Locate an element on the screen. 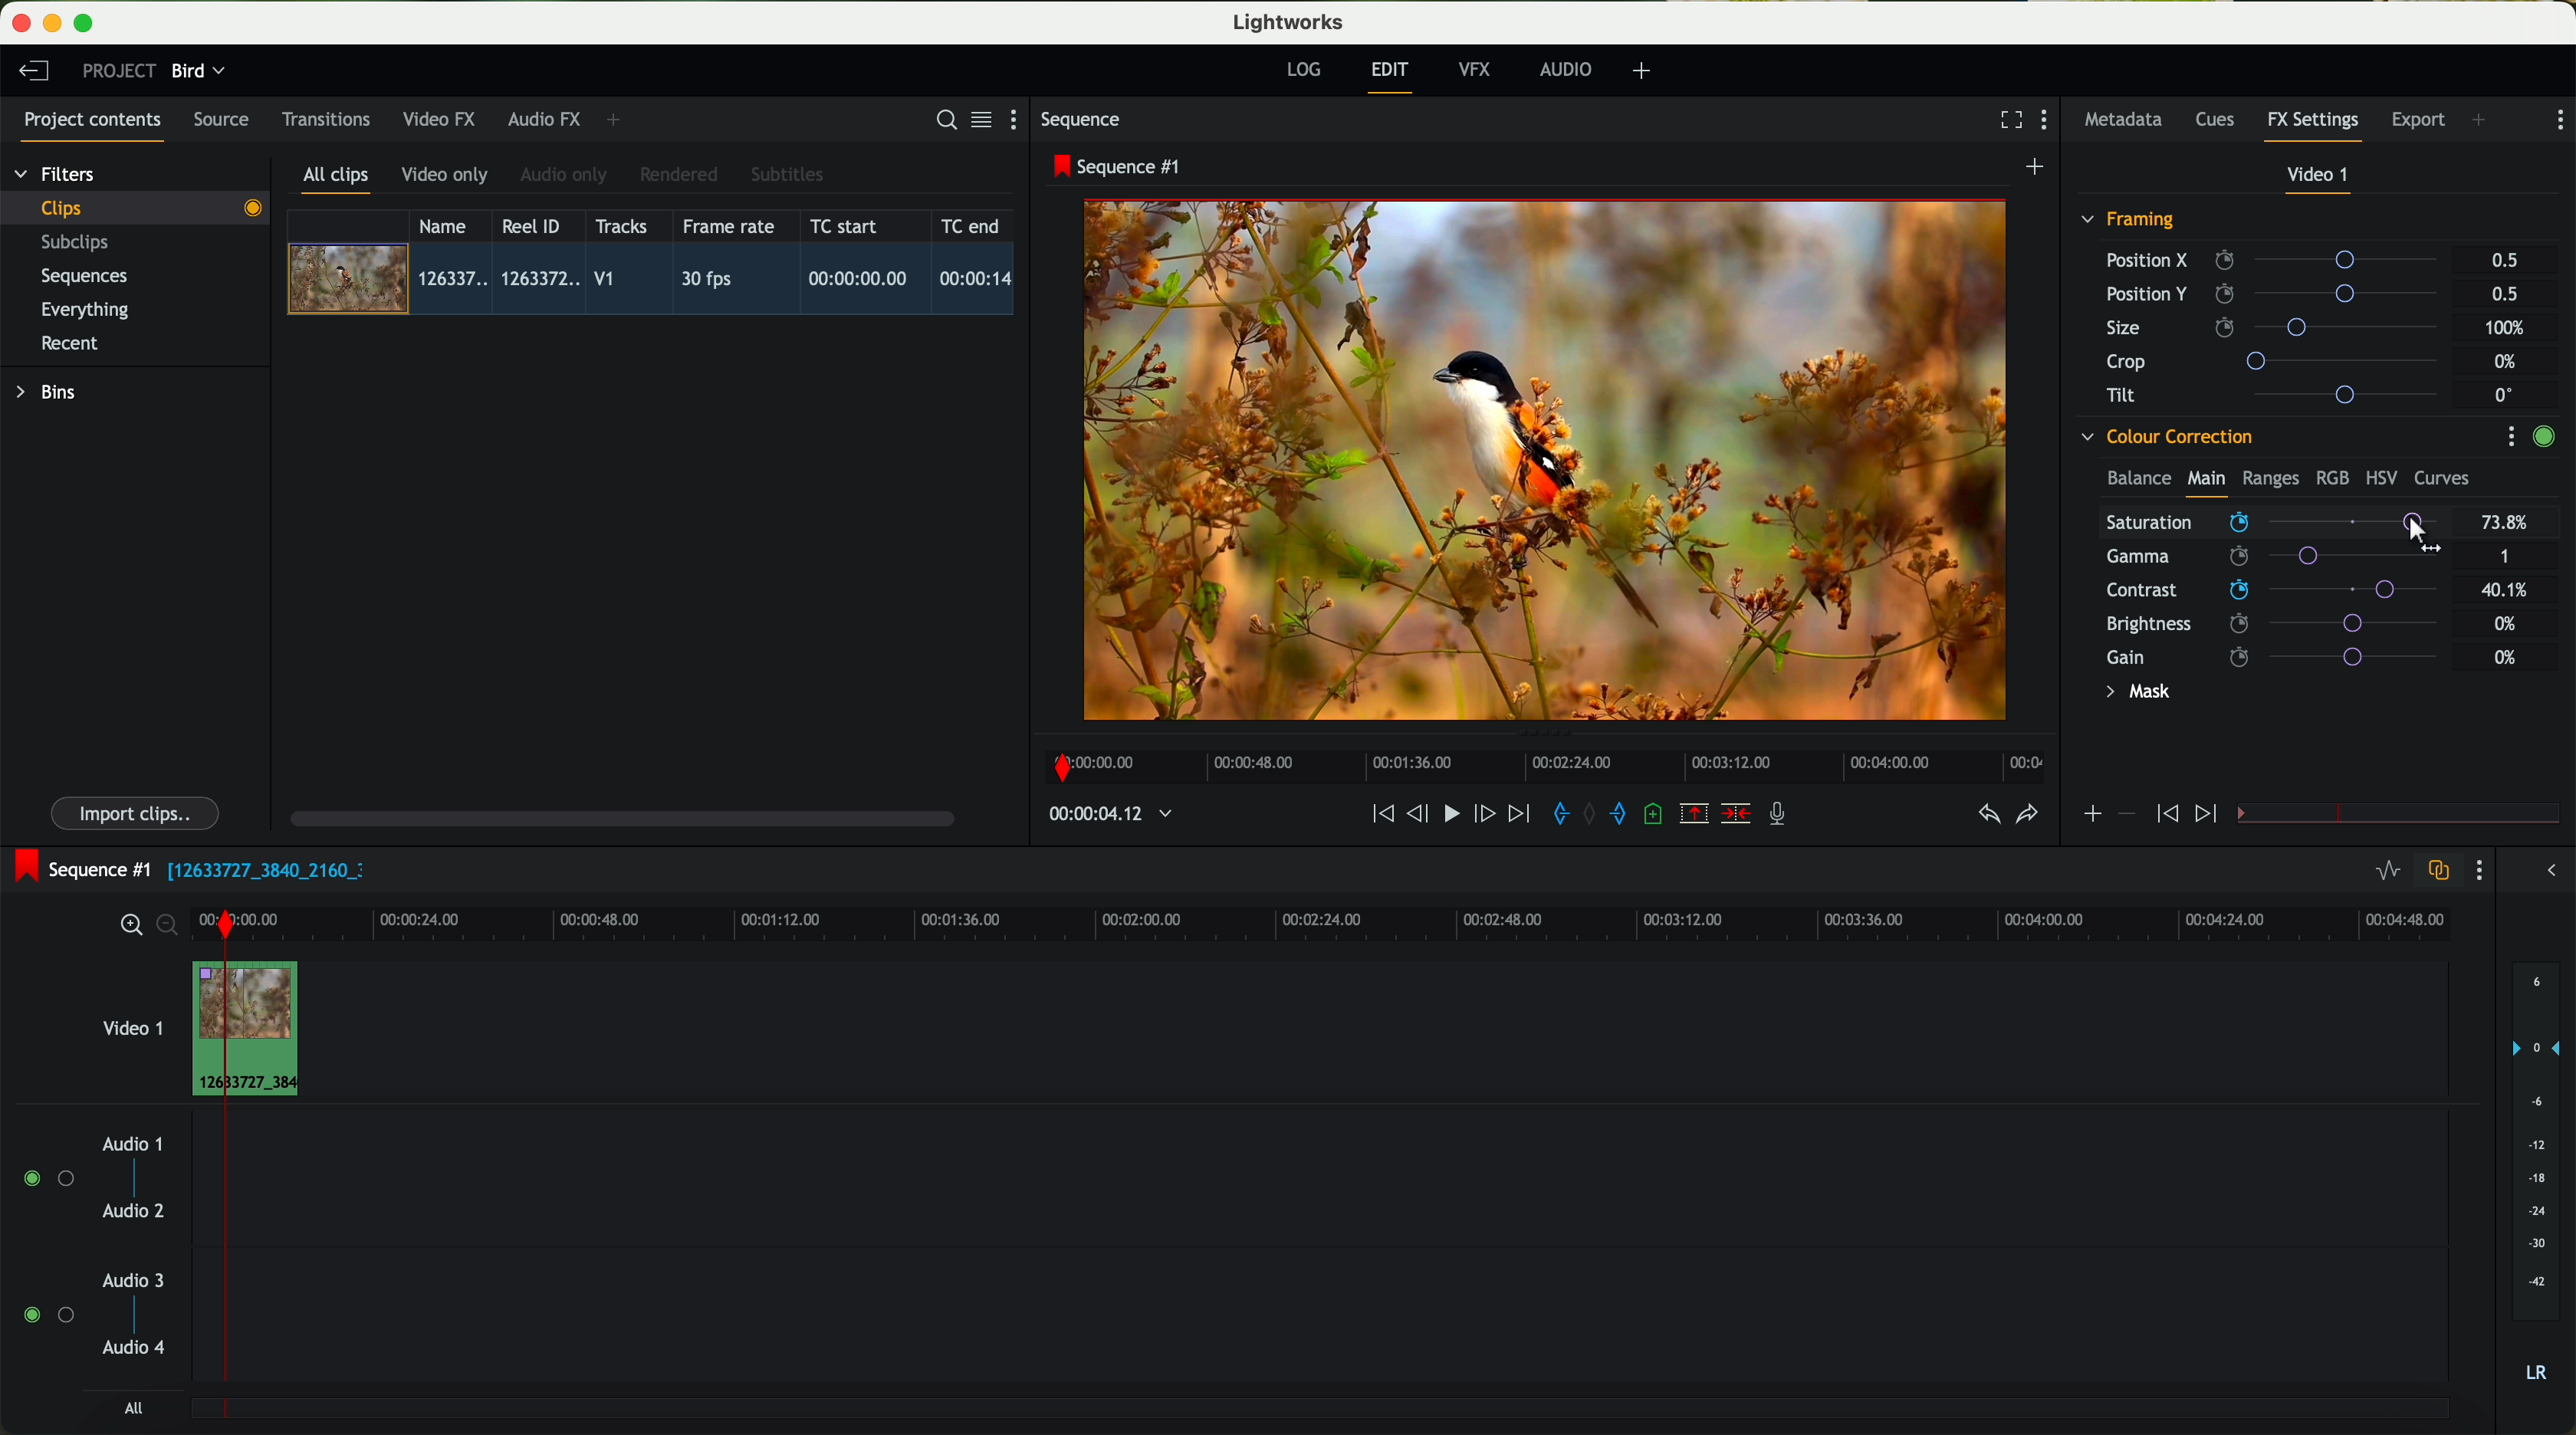  toggle auto track sync is located at coordinates (2434, 872).